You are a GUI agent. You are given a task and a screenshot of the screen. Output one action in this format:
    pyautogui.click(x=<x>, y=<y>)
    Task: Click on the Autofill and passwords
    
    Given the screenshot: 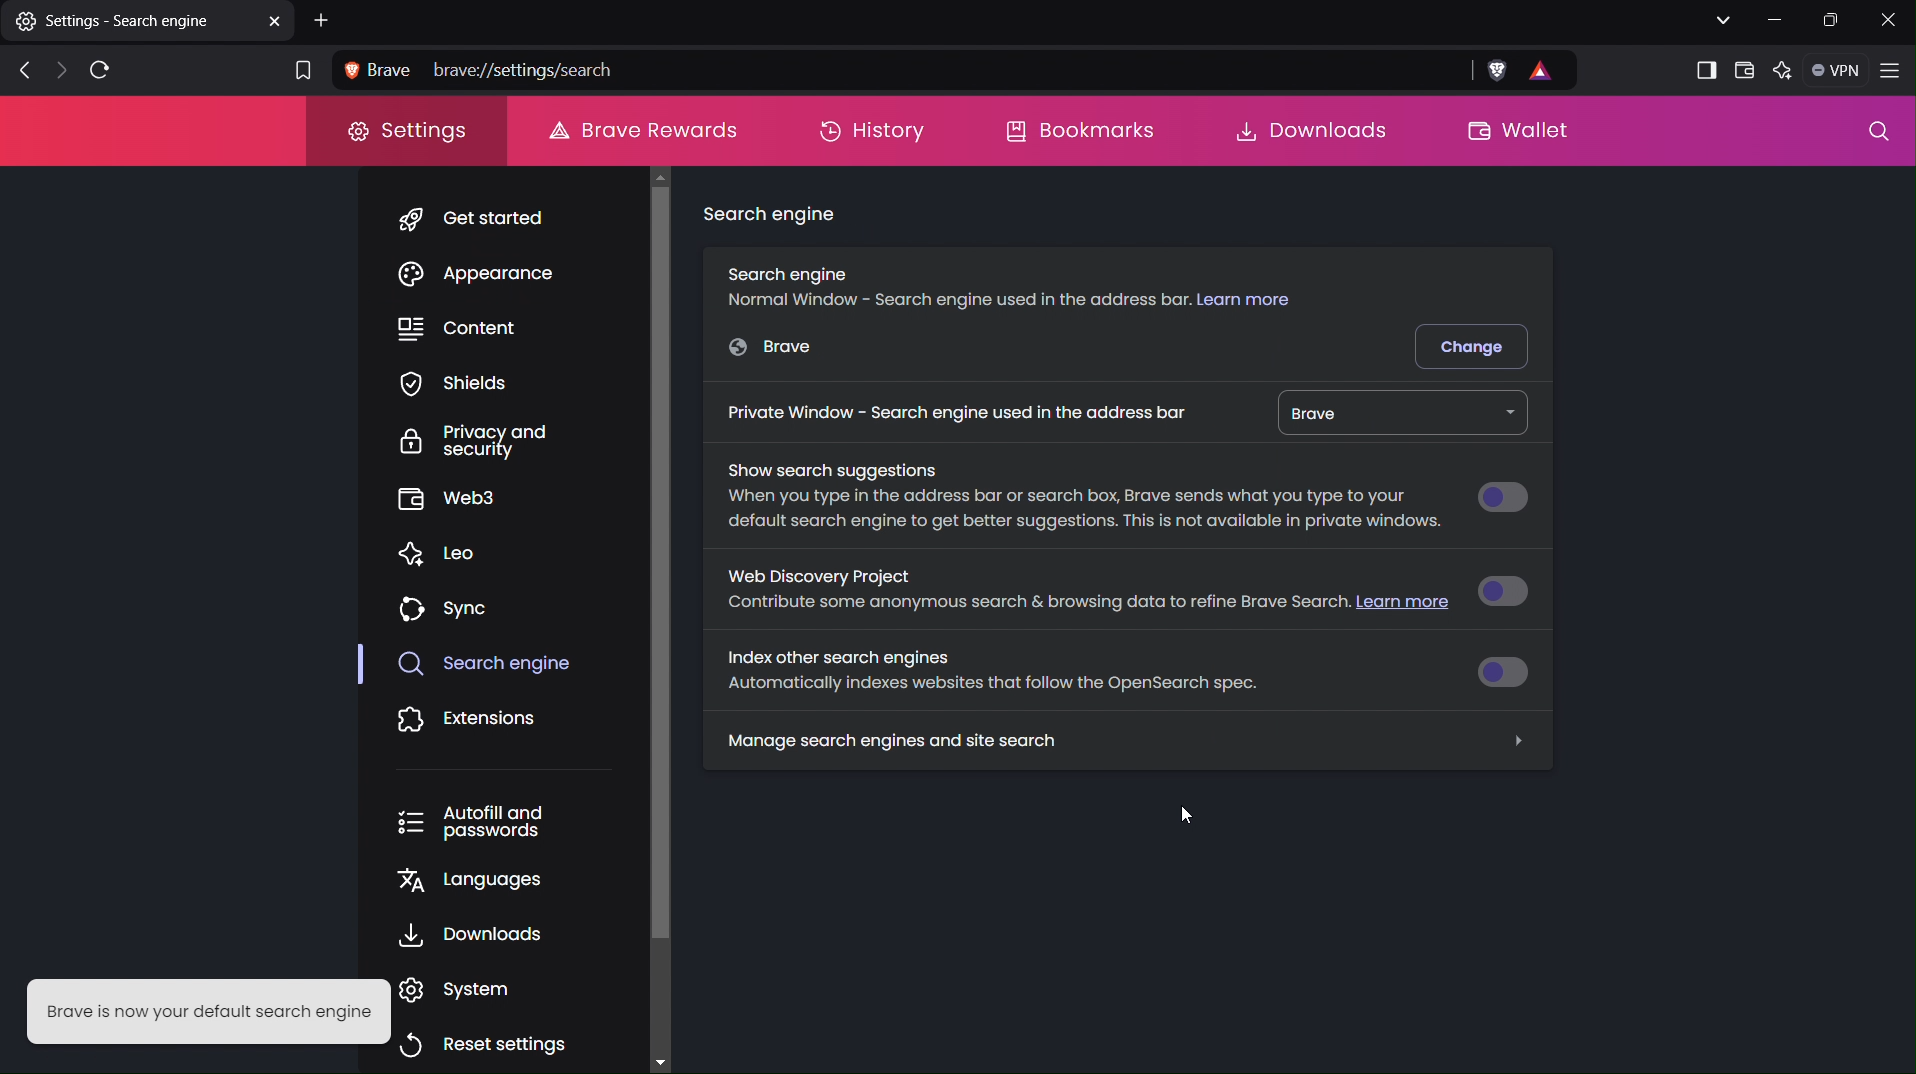 What is the action you would take?
    pyautogui.click(x=470, y=822)
    